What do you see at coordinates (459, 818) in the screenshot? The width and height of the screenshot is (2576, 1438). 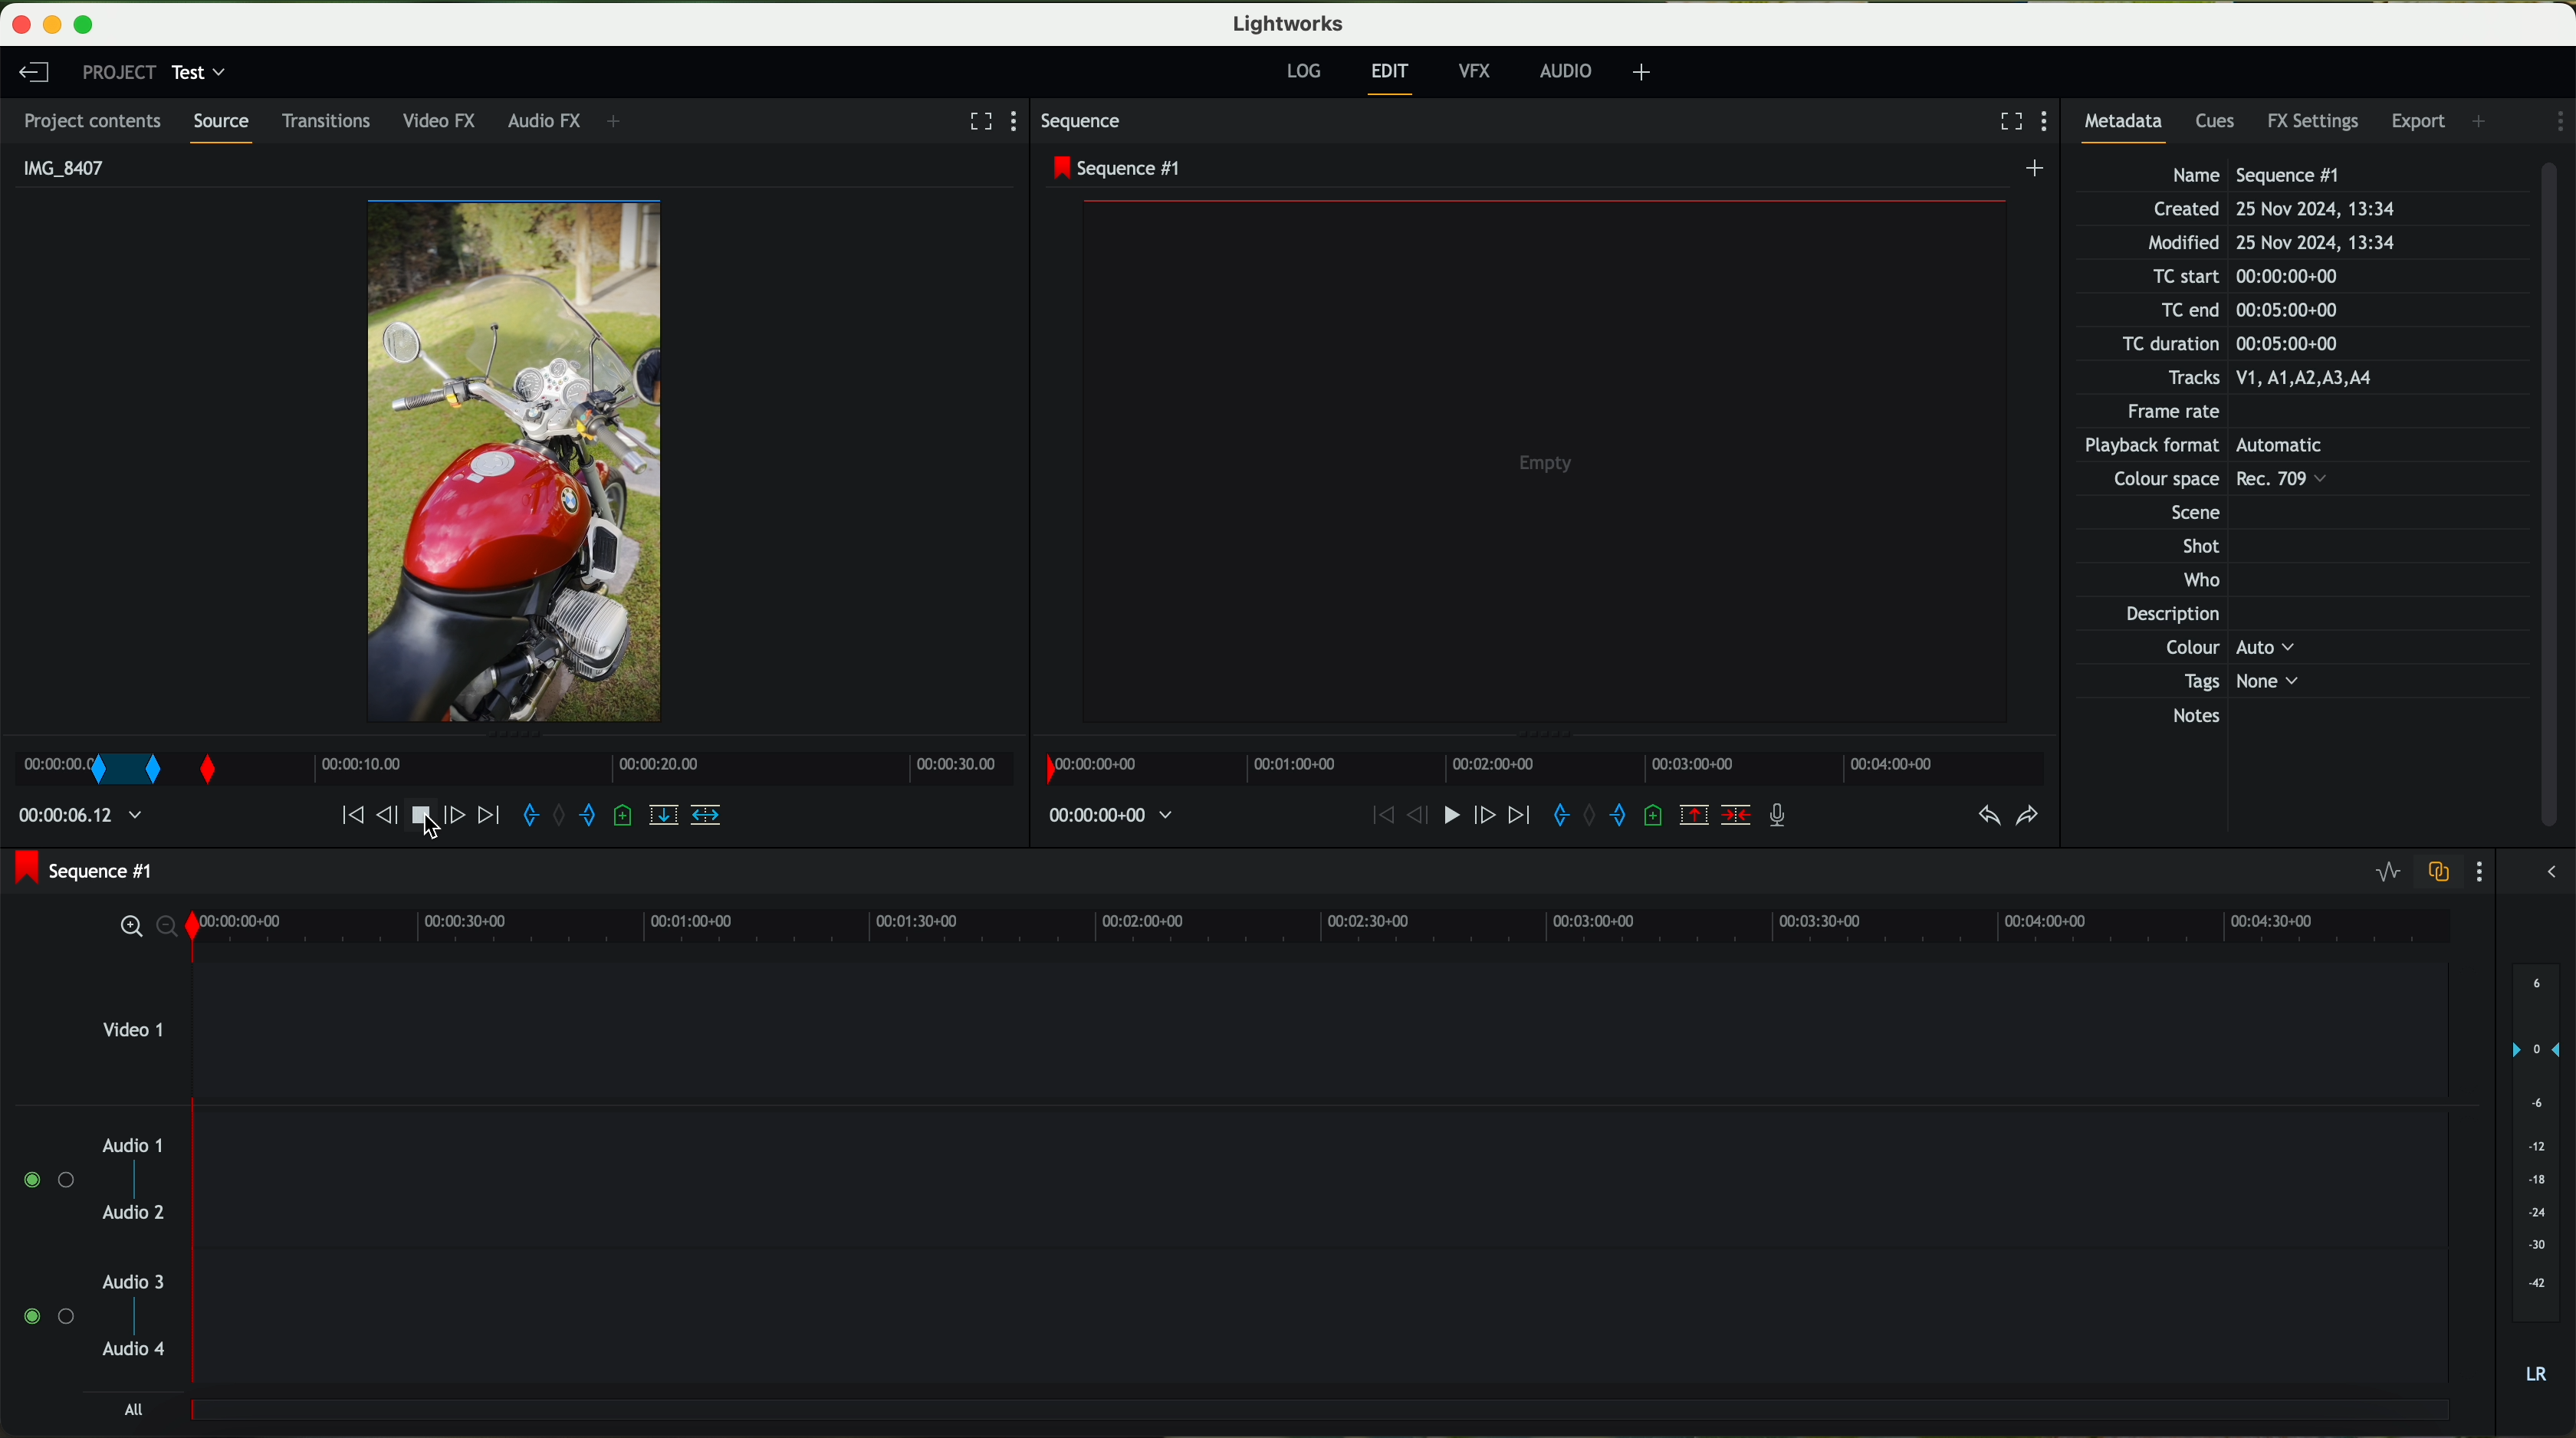 I see `nudge one frame forward` at bounding box center [459, 818].